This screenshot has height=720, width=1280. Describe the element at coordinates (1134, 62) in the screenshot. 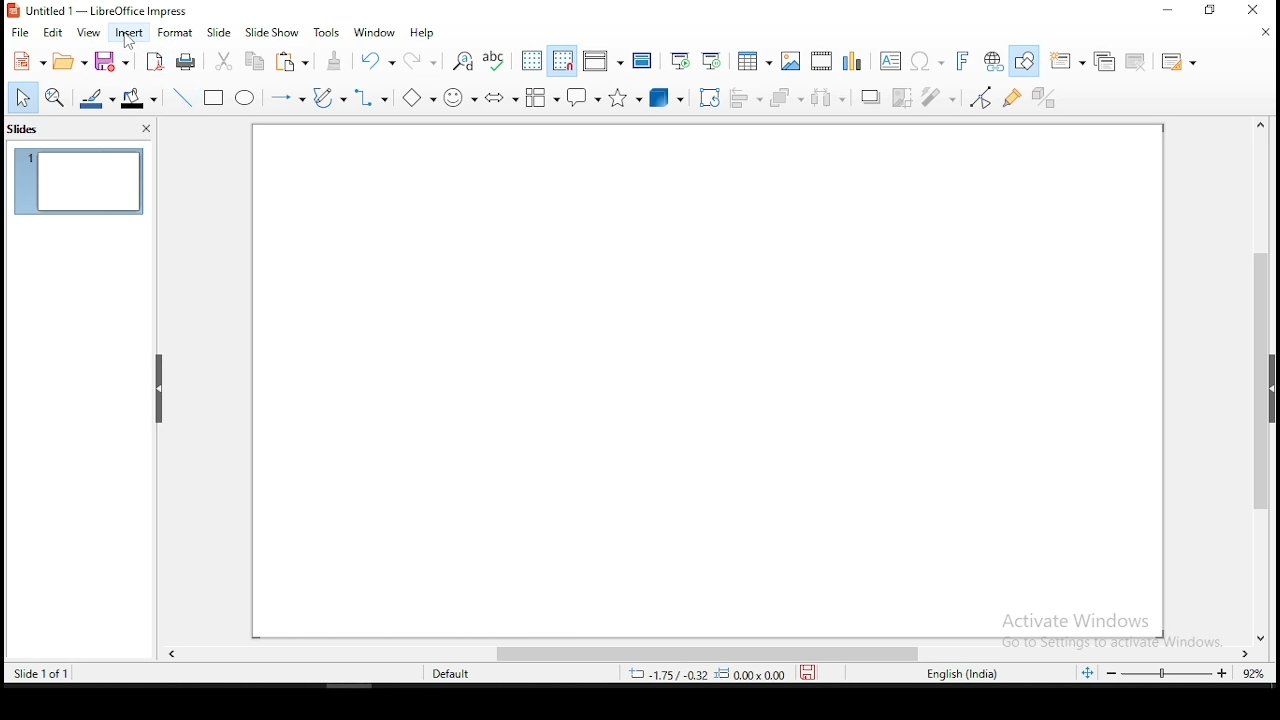

I see `delete slide` at that location.